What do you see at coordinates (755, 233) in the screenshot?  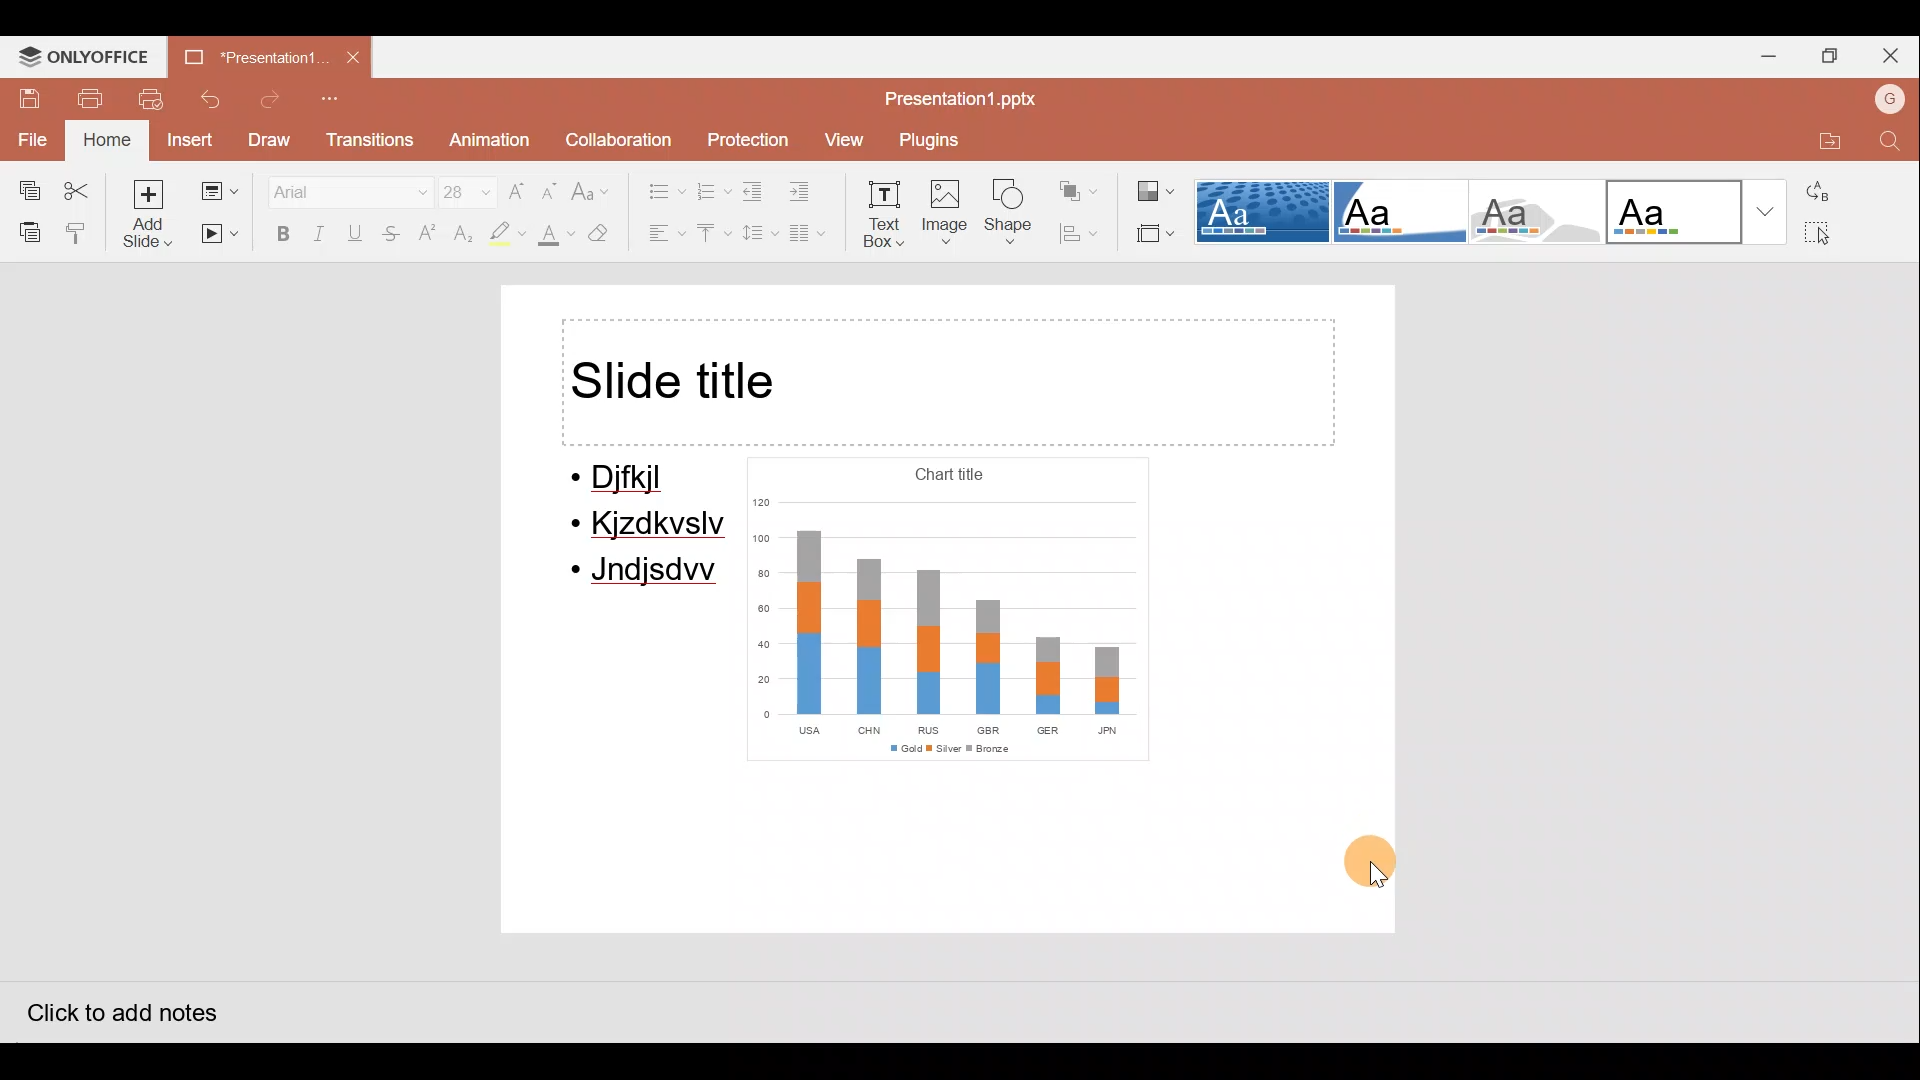 I see `Line spacing` at bounding box center [755, 233].